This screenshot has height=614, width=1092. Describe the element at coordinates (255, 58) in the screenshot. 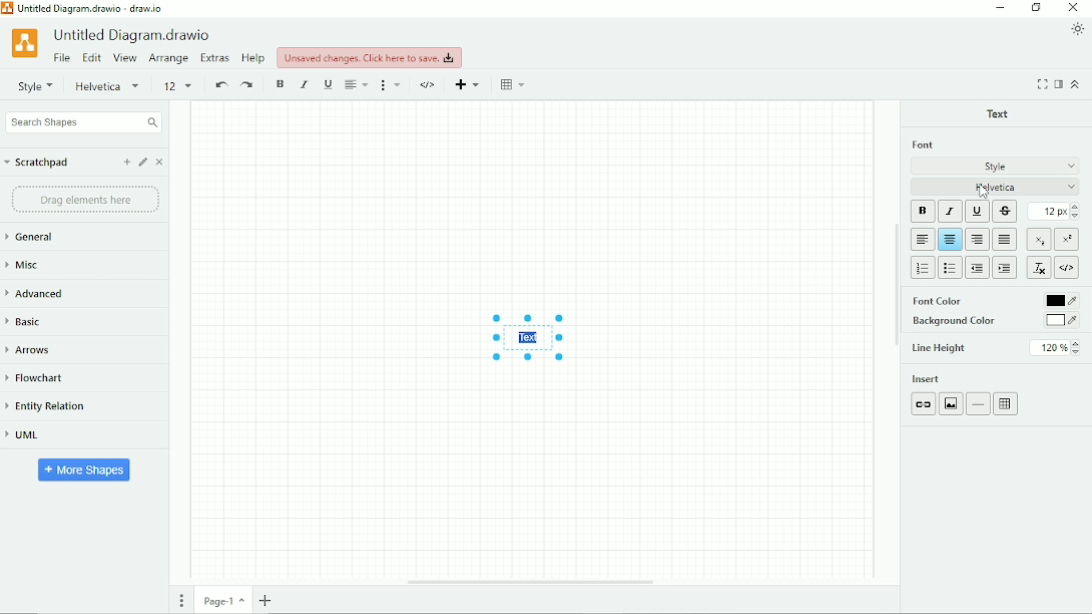

I see `Help` at that location.